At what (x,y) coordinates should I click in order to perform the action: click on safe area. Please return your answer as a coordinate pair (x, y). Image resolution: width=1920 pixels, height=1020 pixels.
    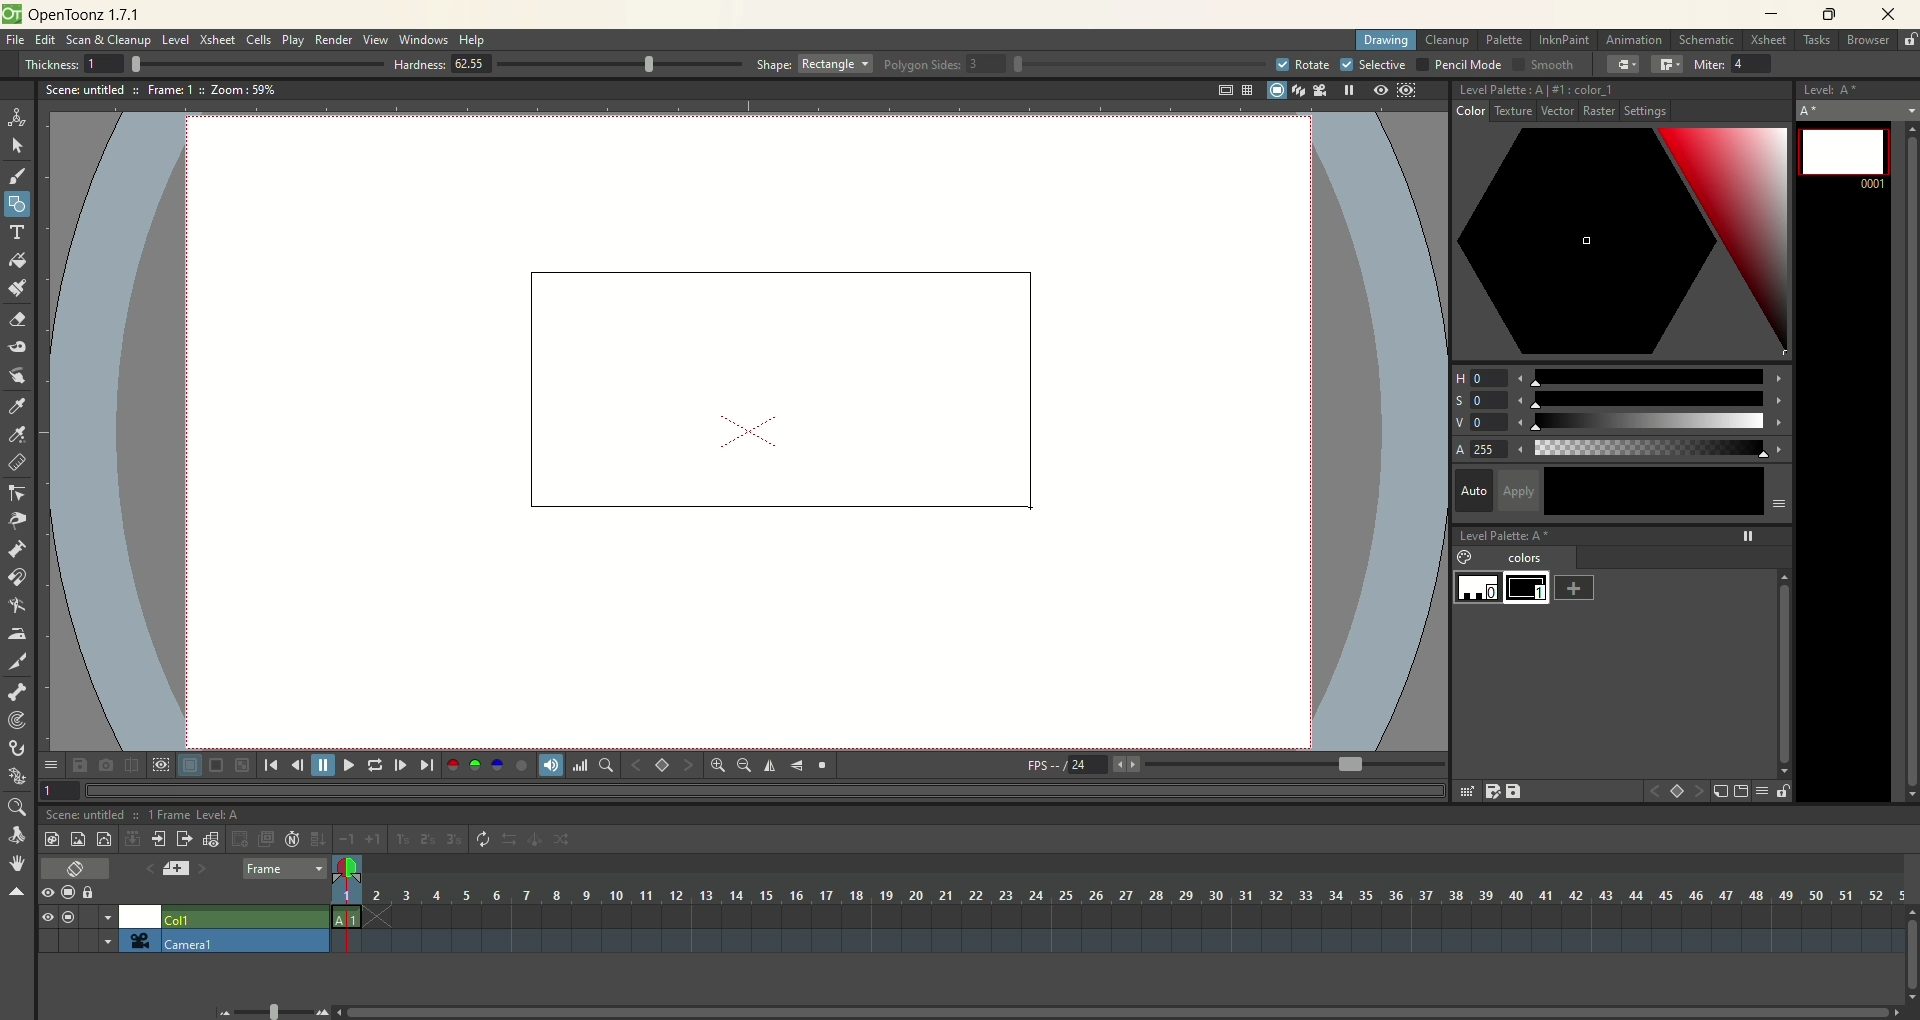
    Looking at the image, I should click on (1223, 91).